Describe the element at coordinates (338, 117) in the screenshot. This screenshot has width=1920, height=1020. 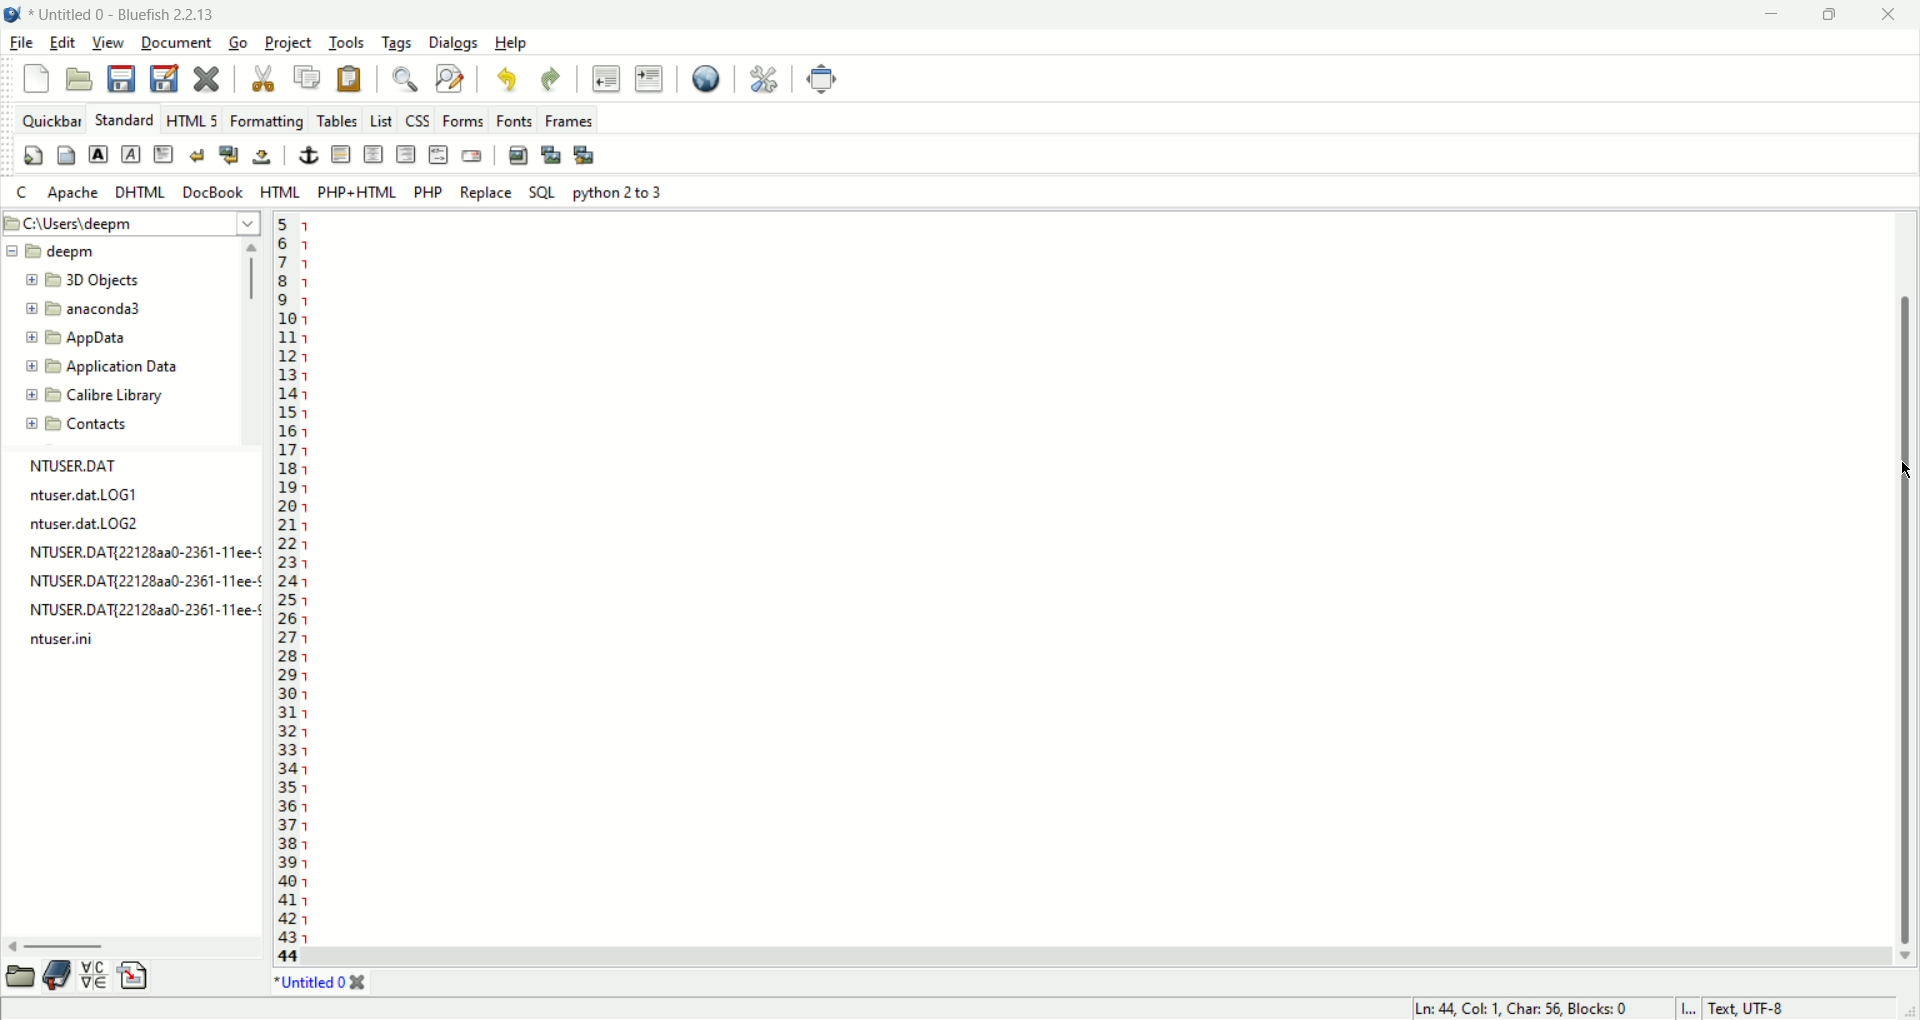
I see `Tables` at that location.